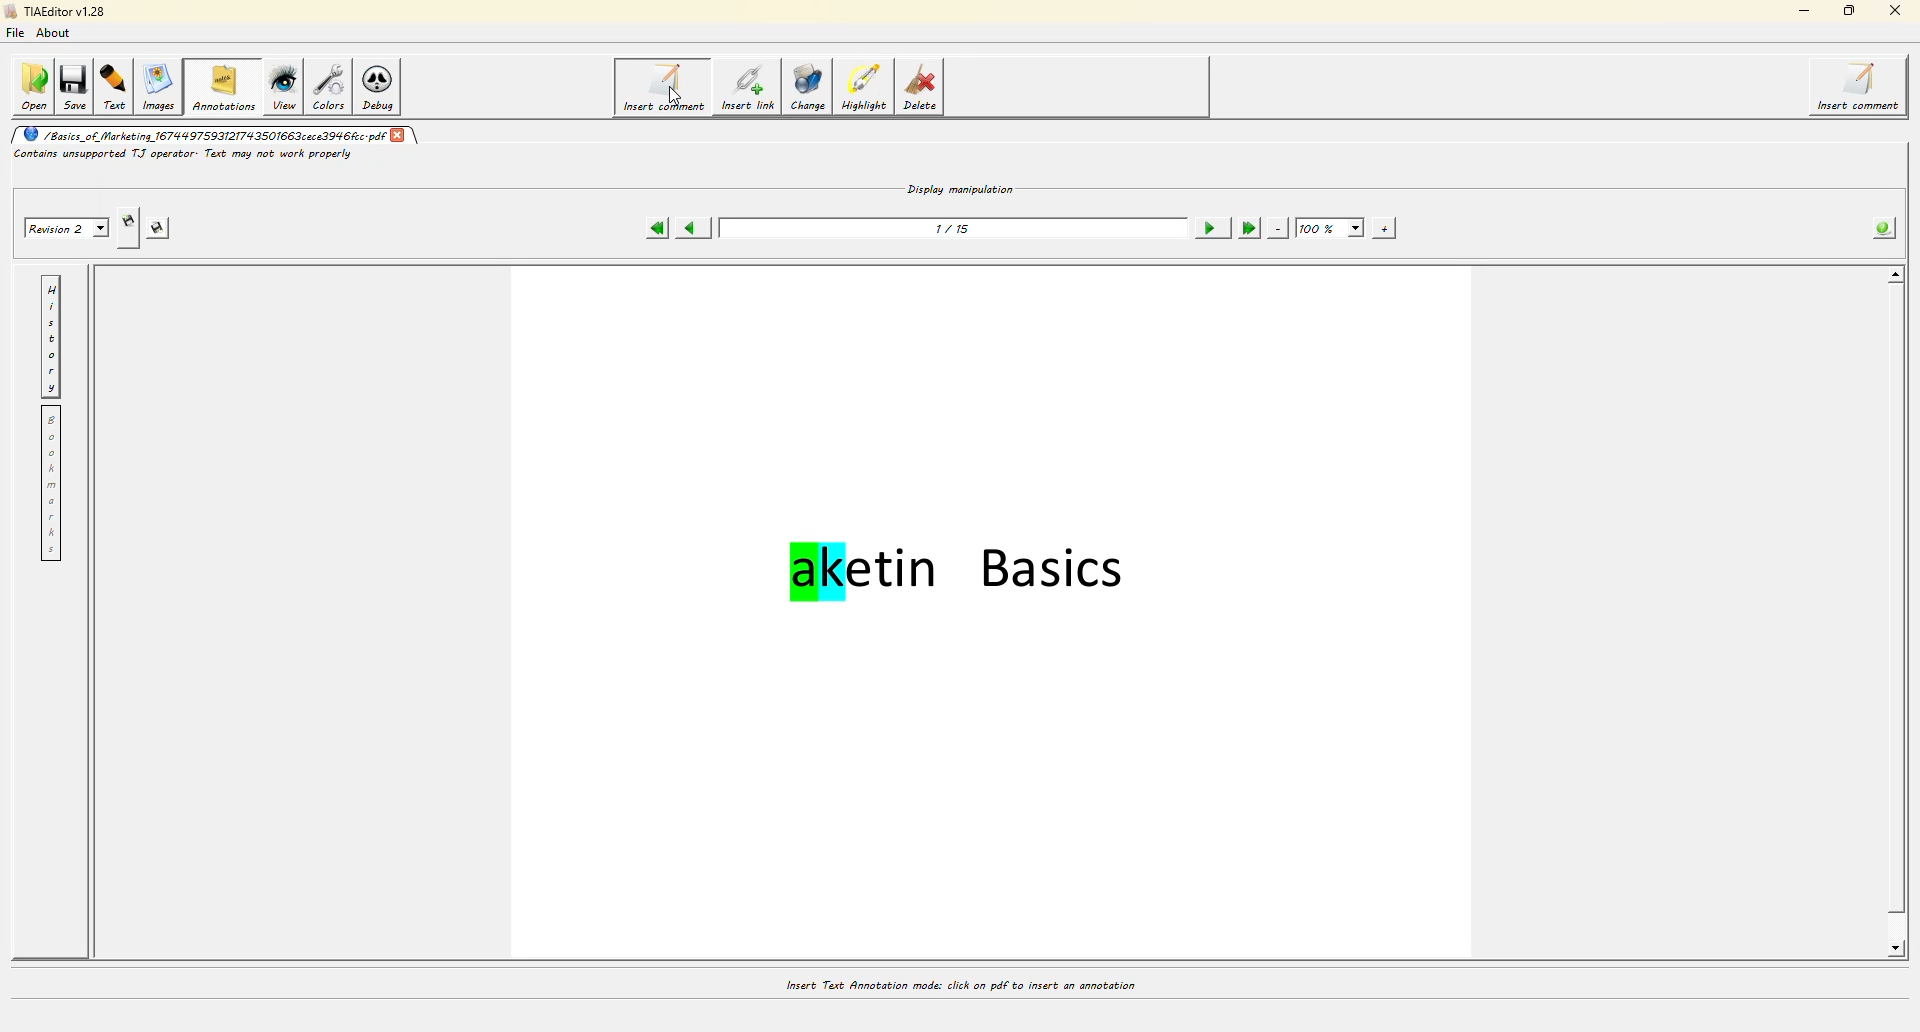 This screenshot has height=1032, width=1920. Describe the element at coordinates (51, 336) in the screenshot. I see `history` at that location.